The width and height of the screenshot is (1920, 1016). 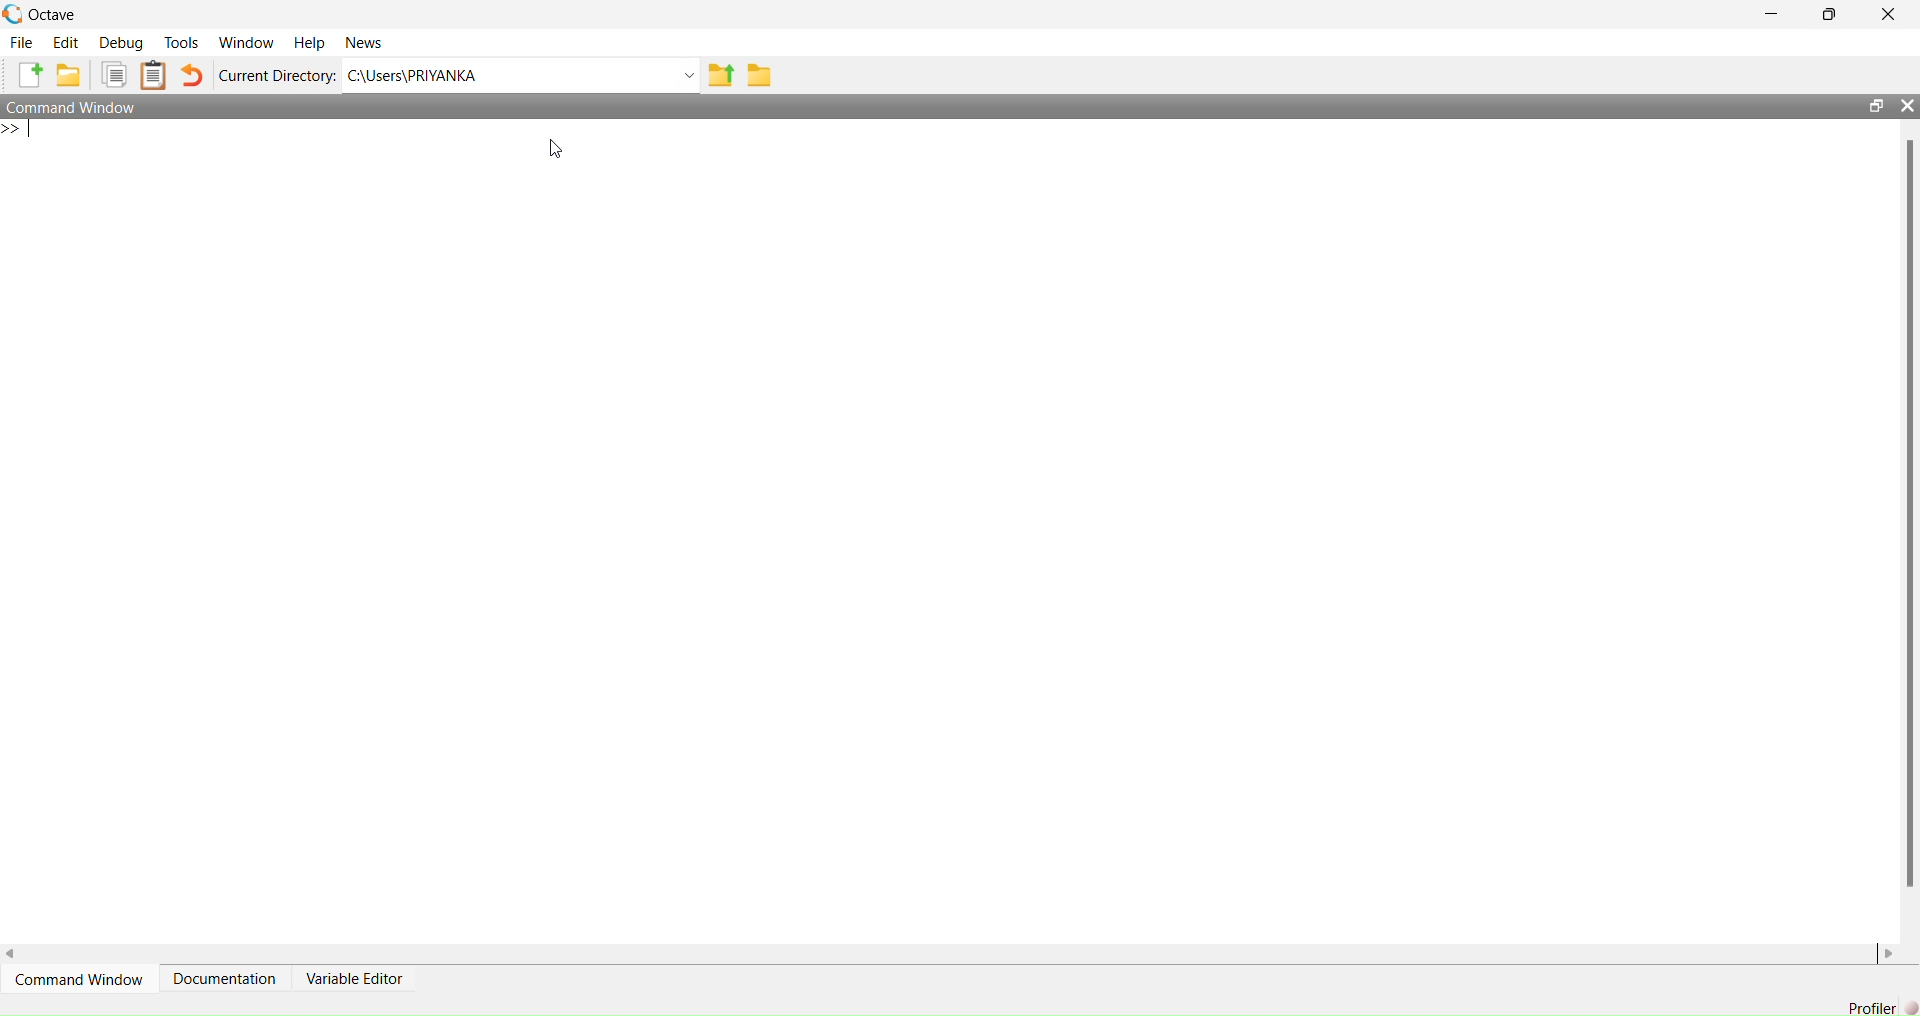 What do you see at coordinates (1829, 15) in the screenshot?
I see `maximise` at bounding box center [1829, 15].